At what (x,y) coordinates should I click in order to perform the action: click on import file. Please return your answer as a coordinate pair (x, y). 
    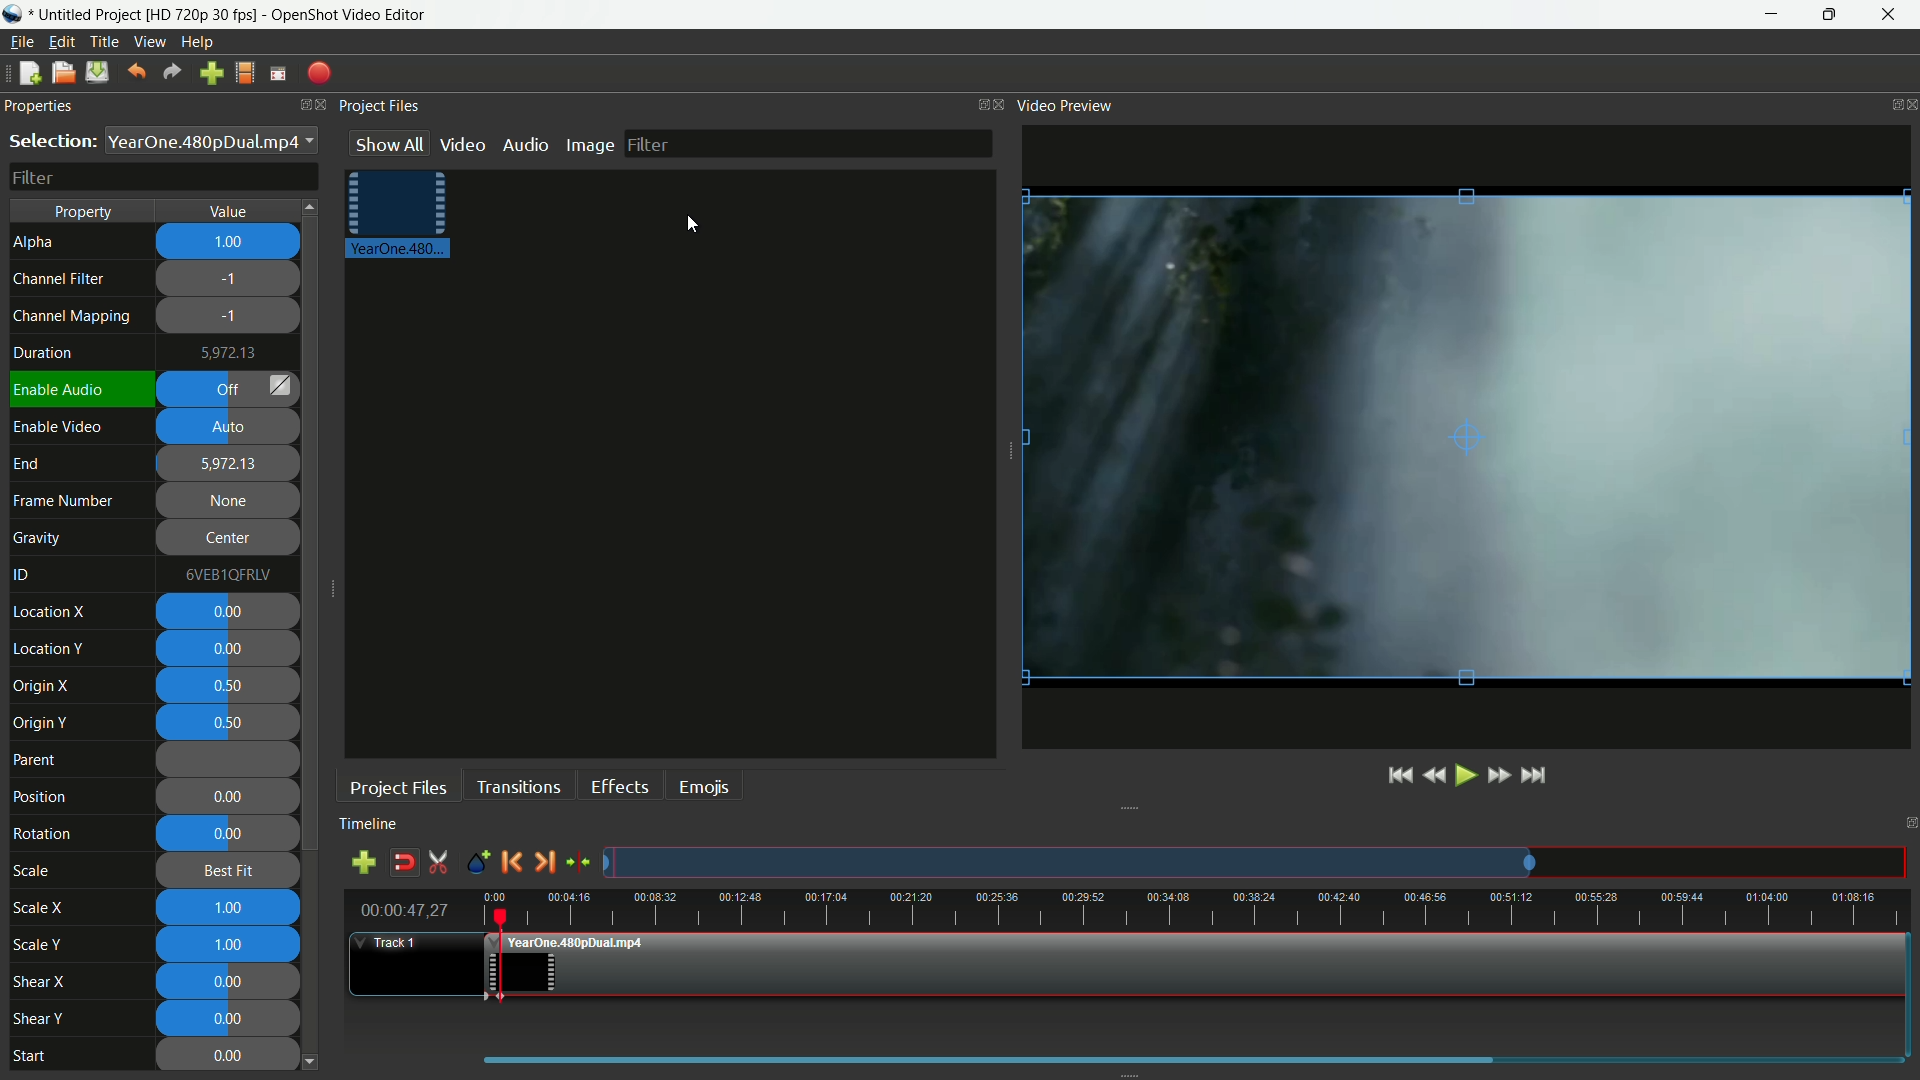
    Looking at the image, I should click on (211, 74).